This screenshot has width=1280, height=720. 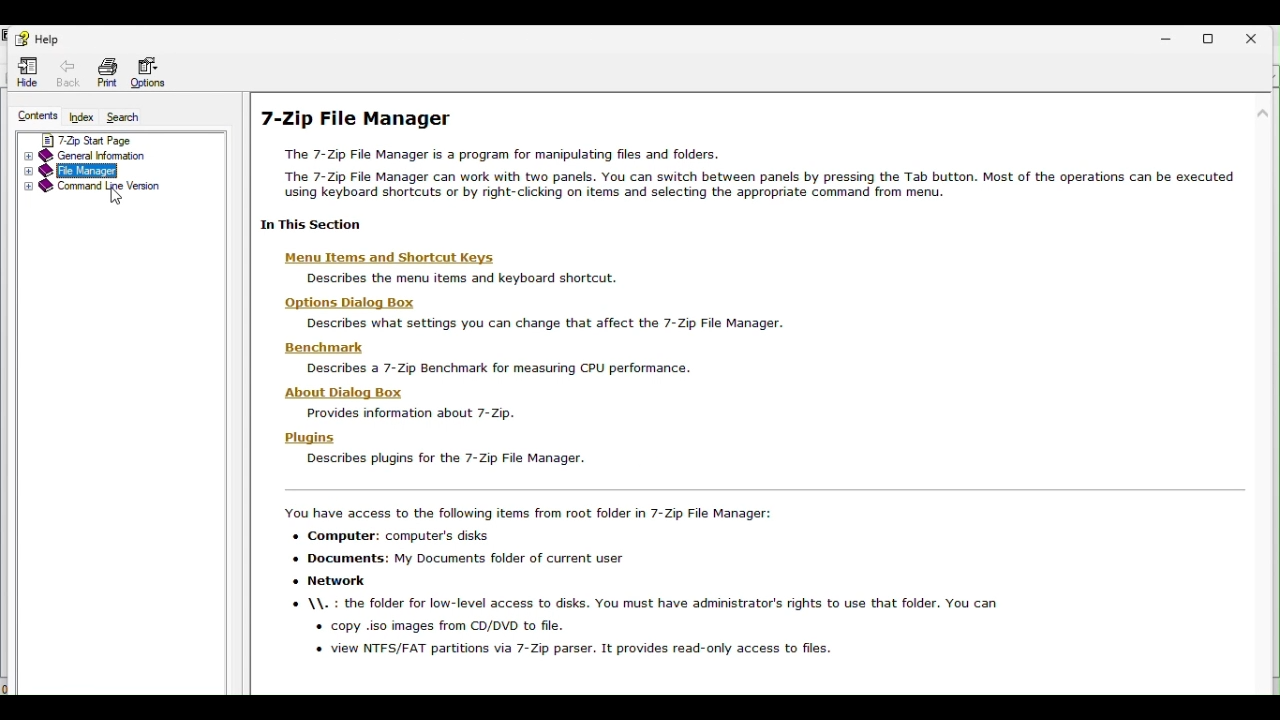 I want to click on Index, so click(x=83, y=117).